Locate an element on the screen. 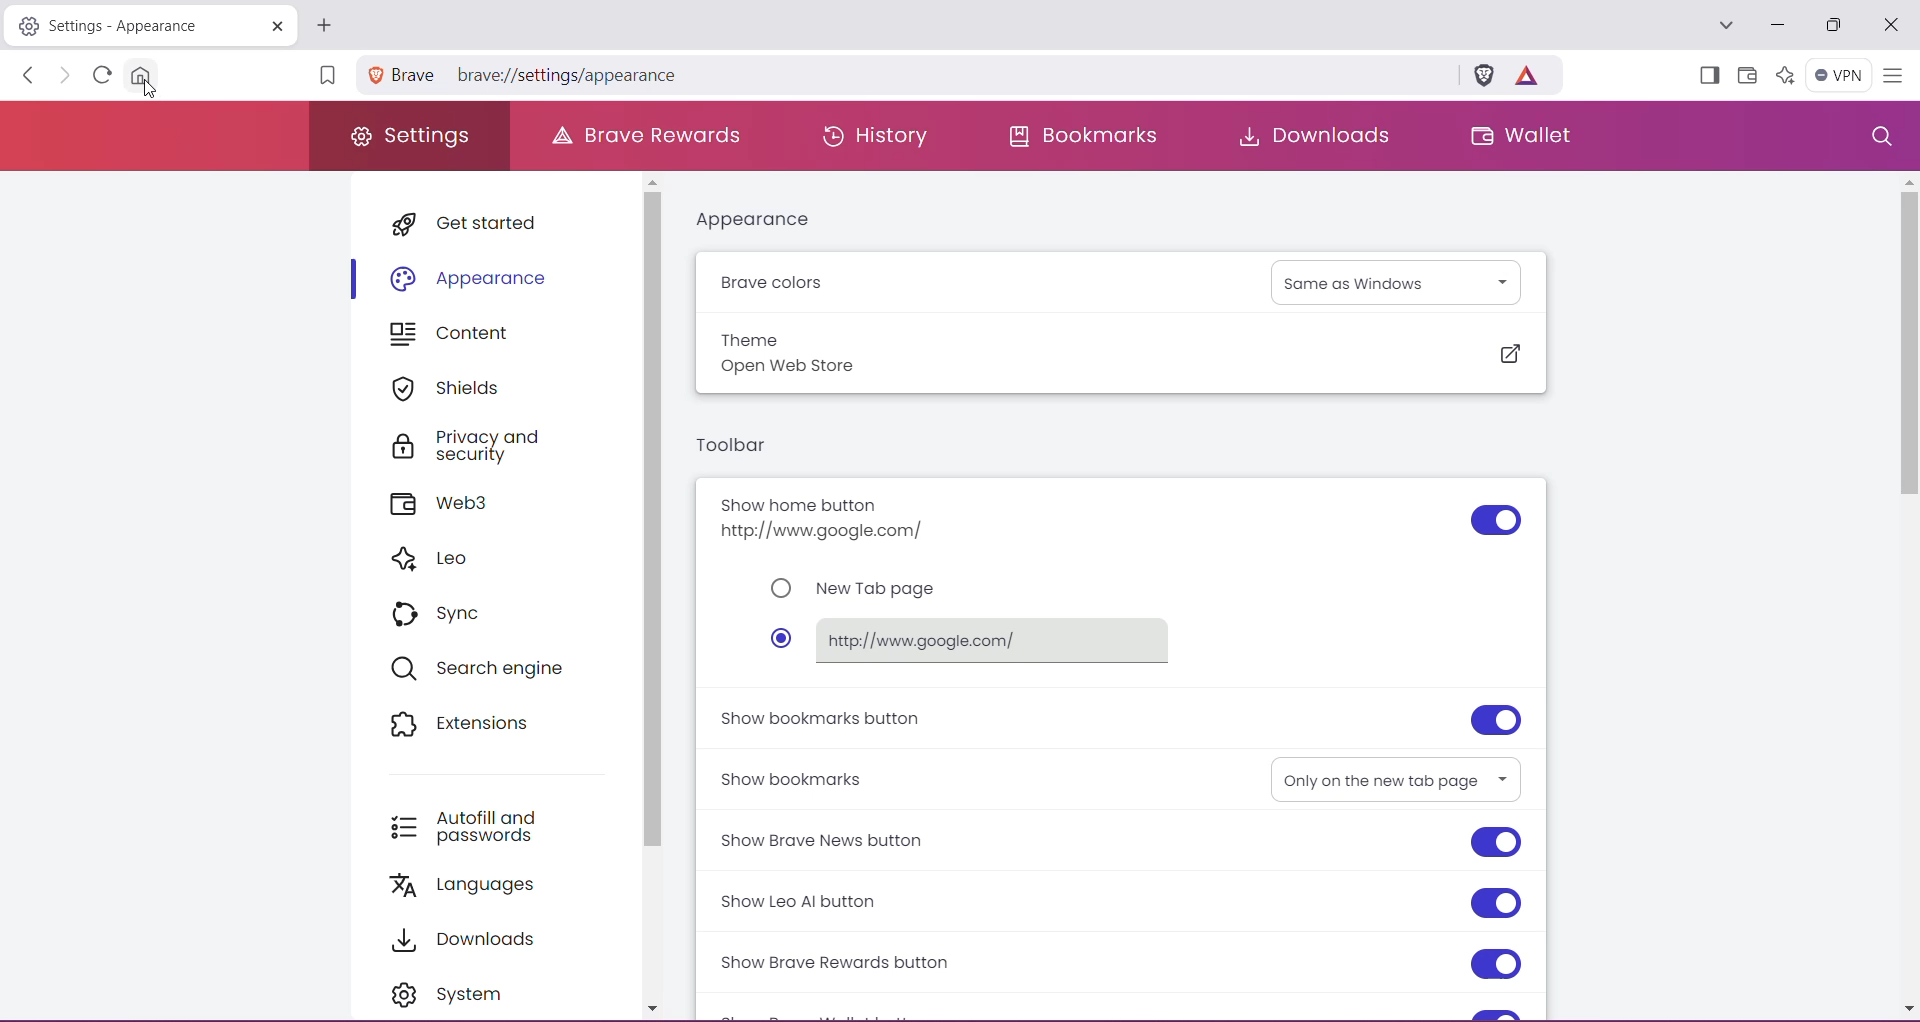 This screenshot has height=1022, width=1920. Earn tokens for private ads you see in Brave is located at coordinates (1526, 74).